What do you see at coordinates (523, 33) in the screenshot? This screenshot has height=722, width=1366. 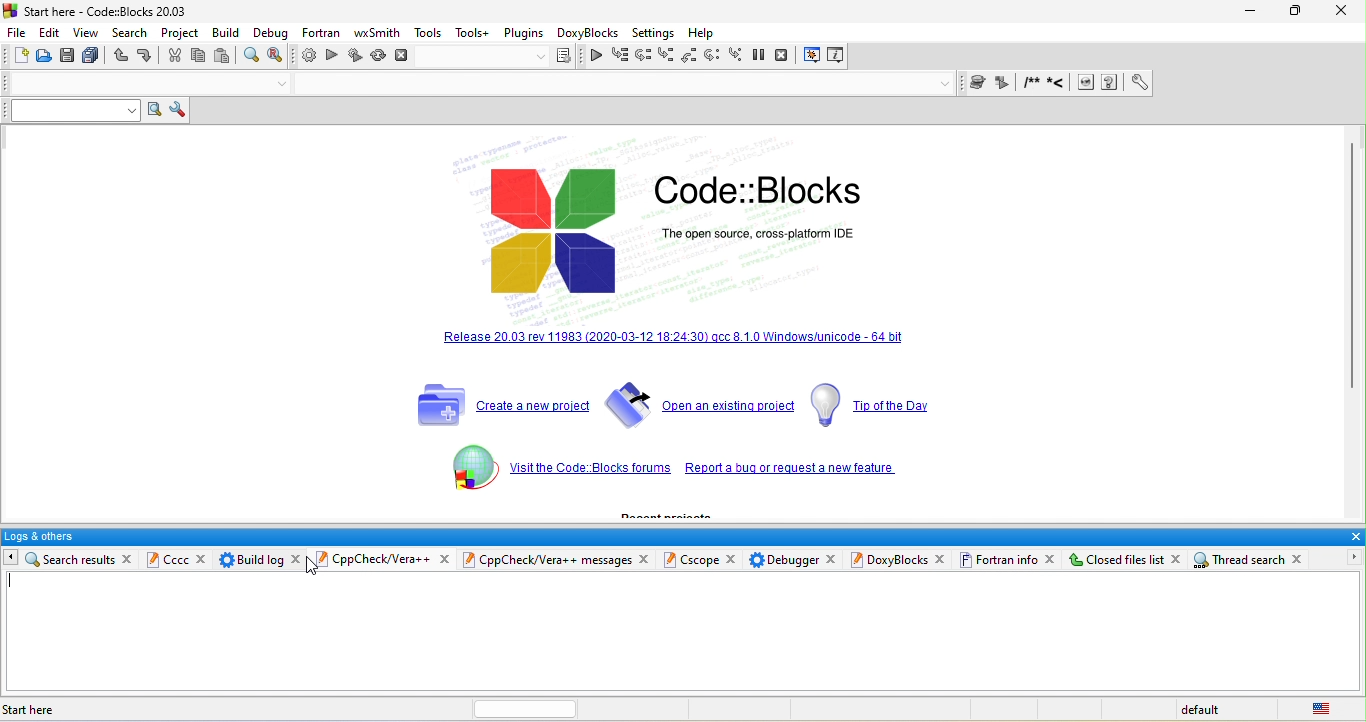 I see `plugins` at bounding box center [523, 33].